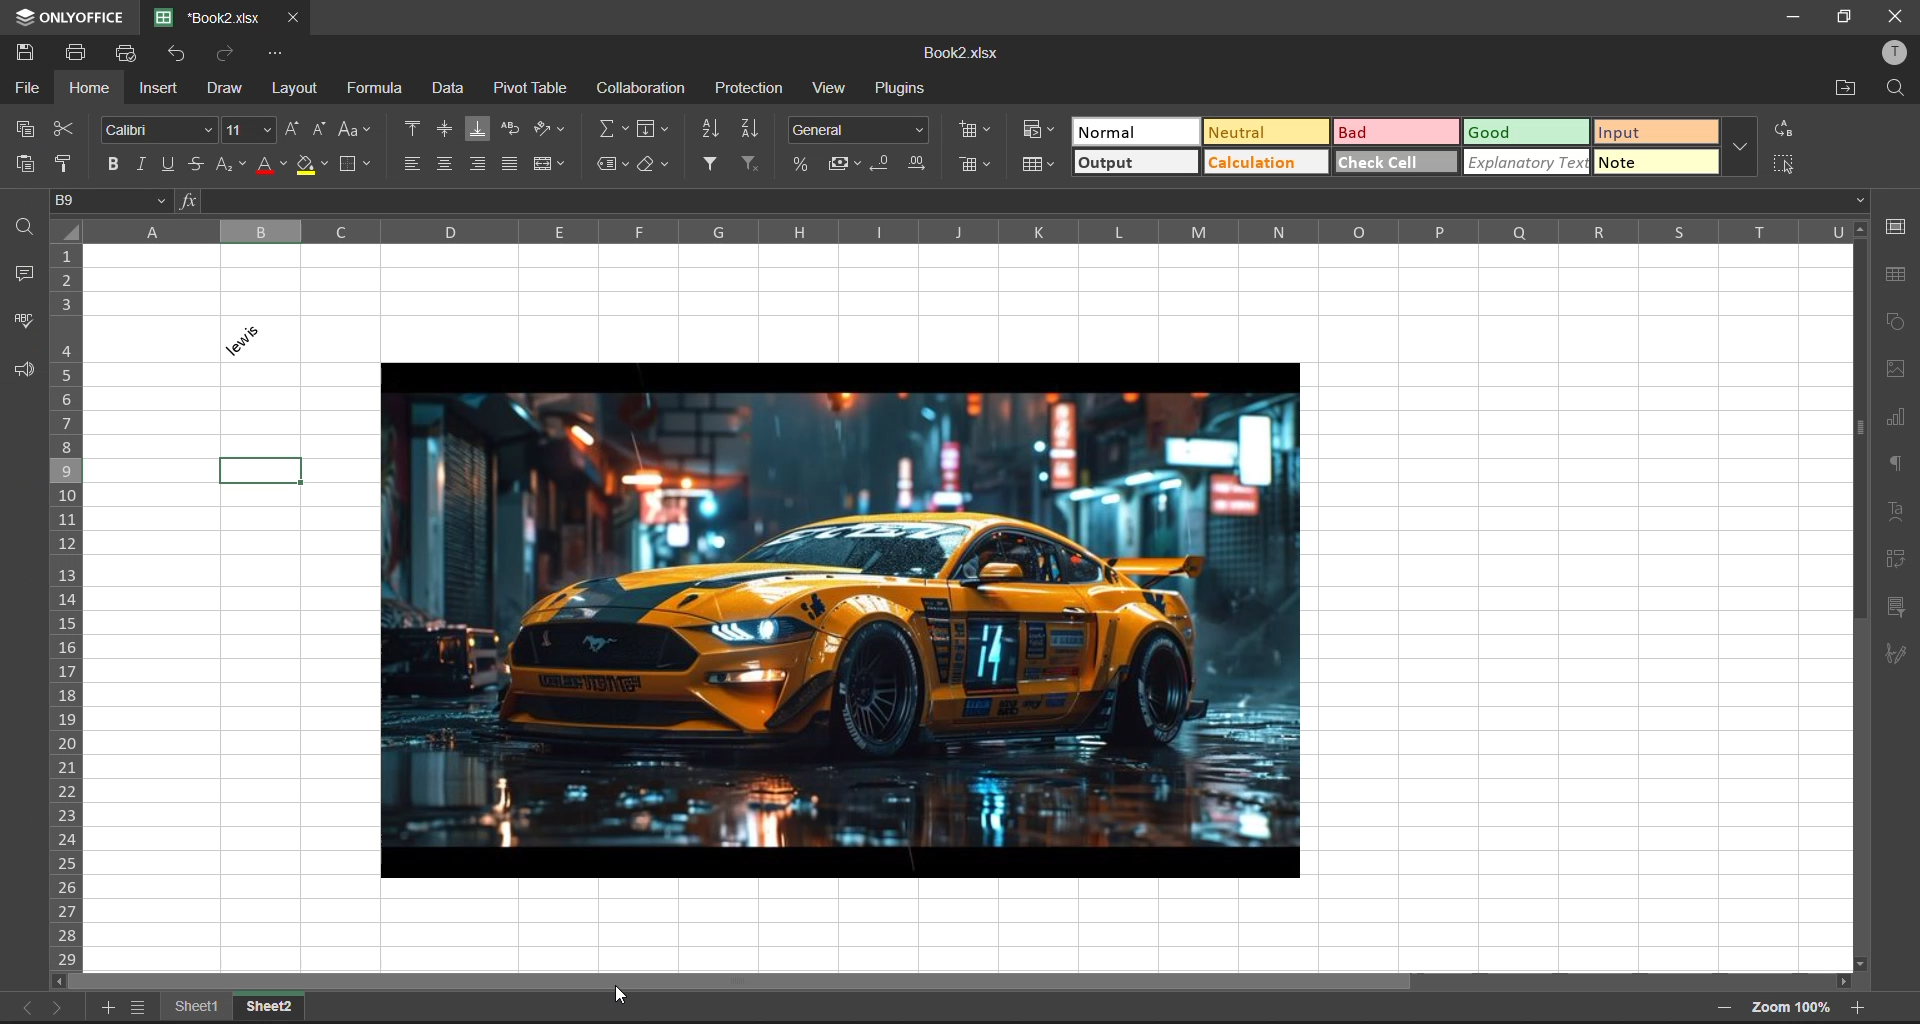 The width and height of the screenshot is (1920, 1024). I want to click on file name, so click(208, 18).